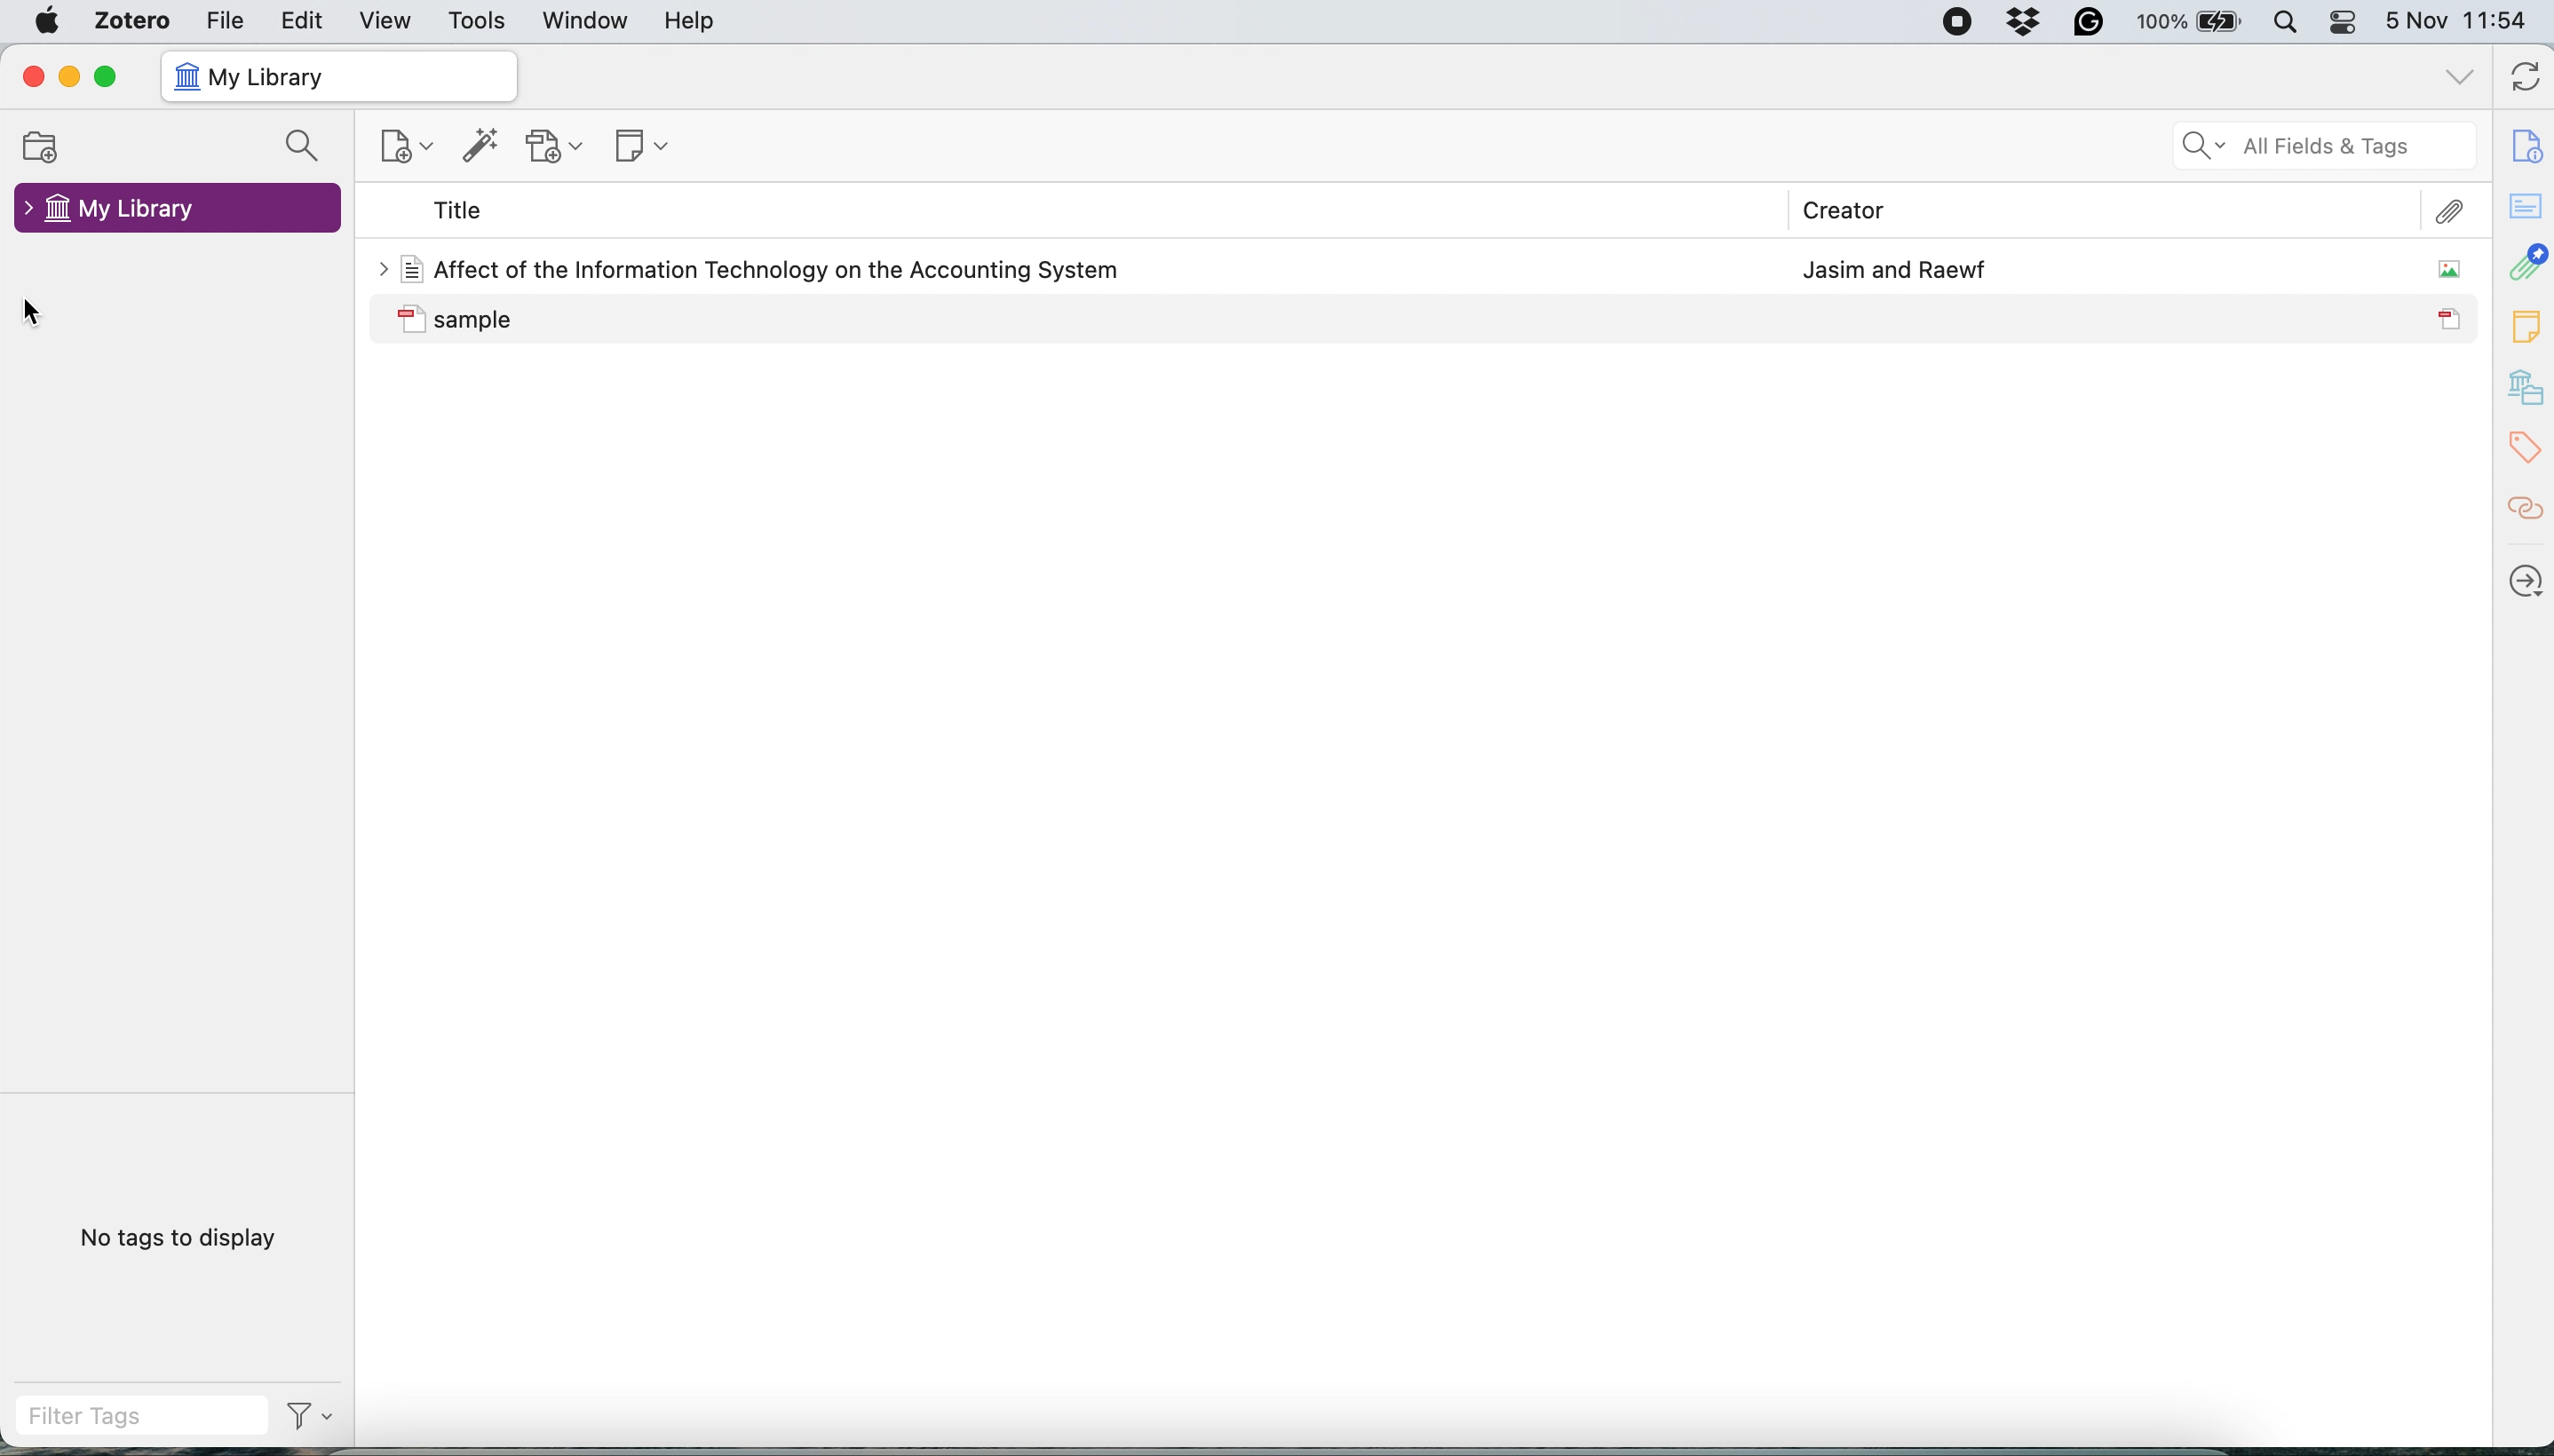  Describe the element at coordinates (92, 1414) in the screenshot. I see `filter tags` at that location.